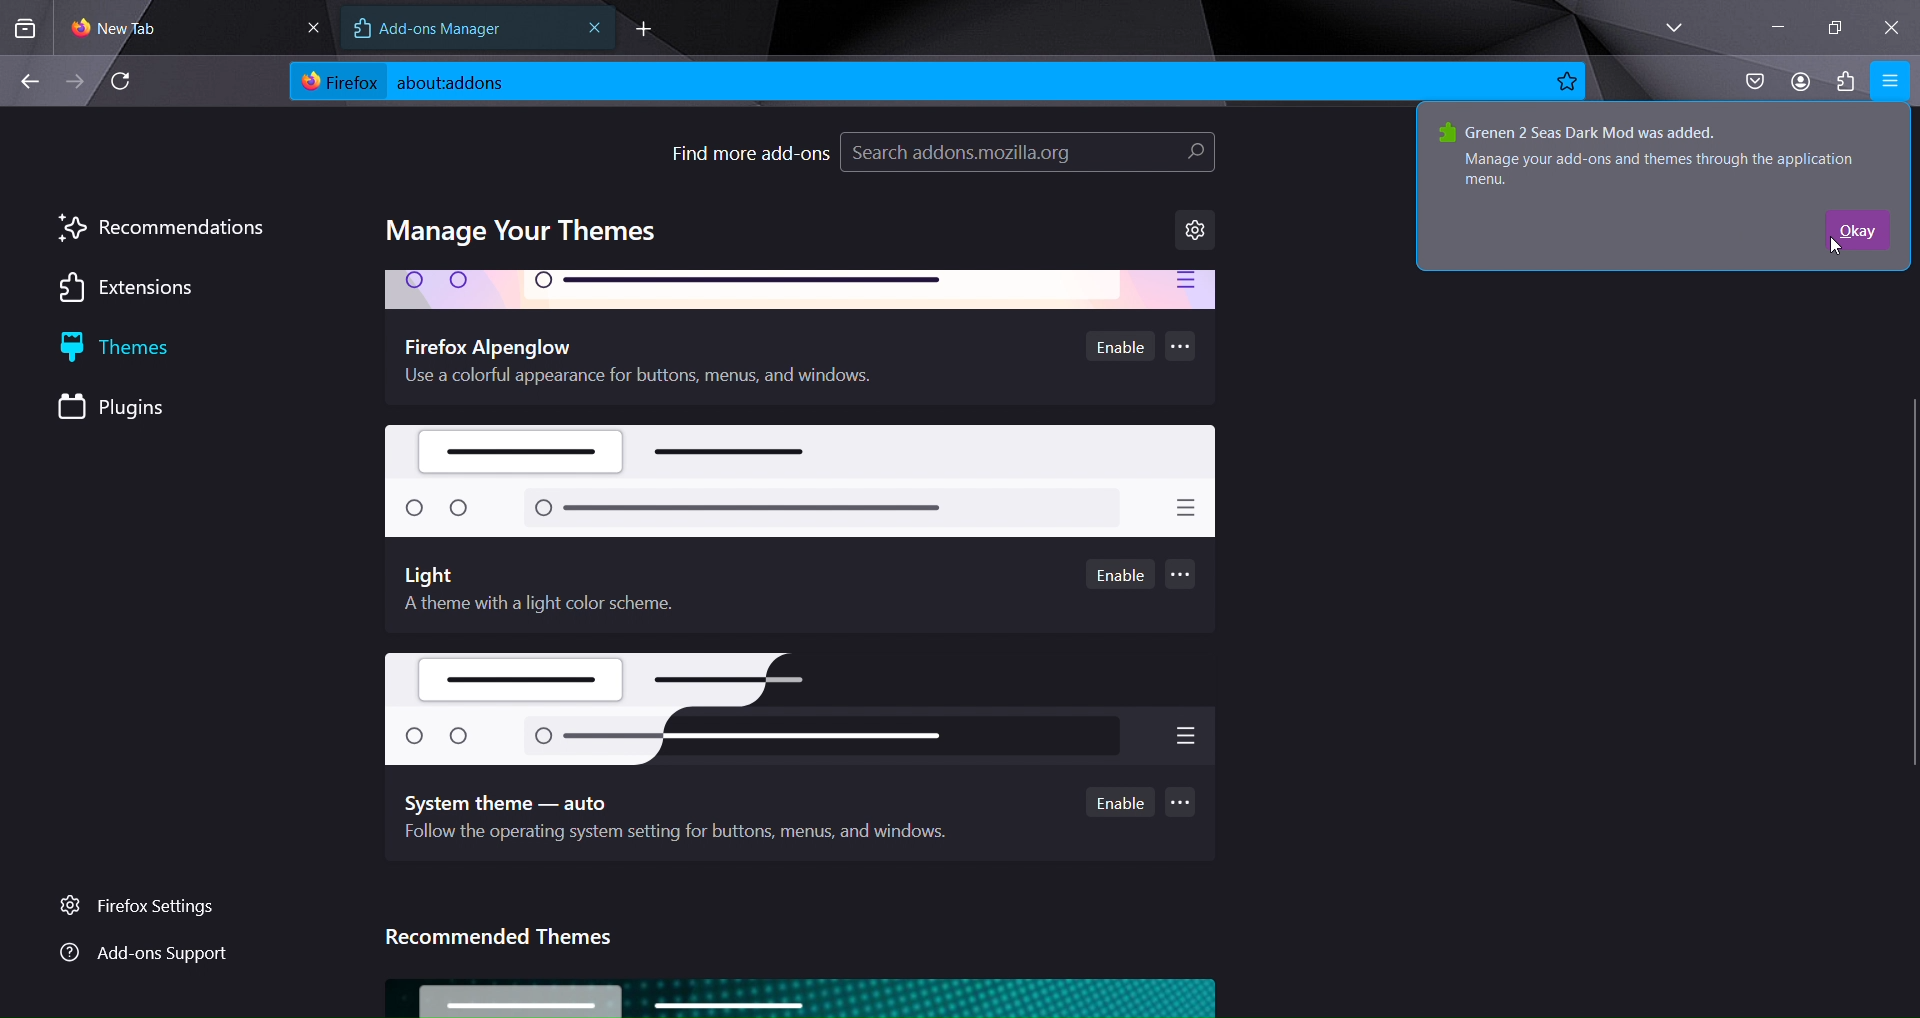 Image resolution: width=1920 pixels, height=1018 pixels. Describe the element at coordinates (143, 955) in the screenshot. I see `add ons support` at that location.